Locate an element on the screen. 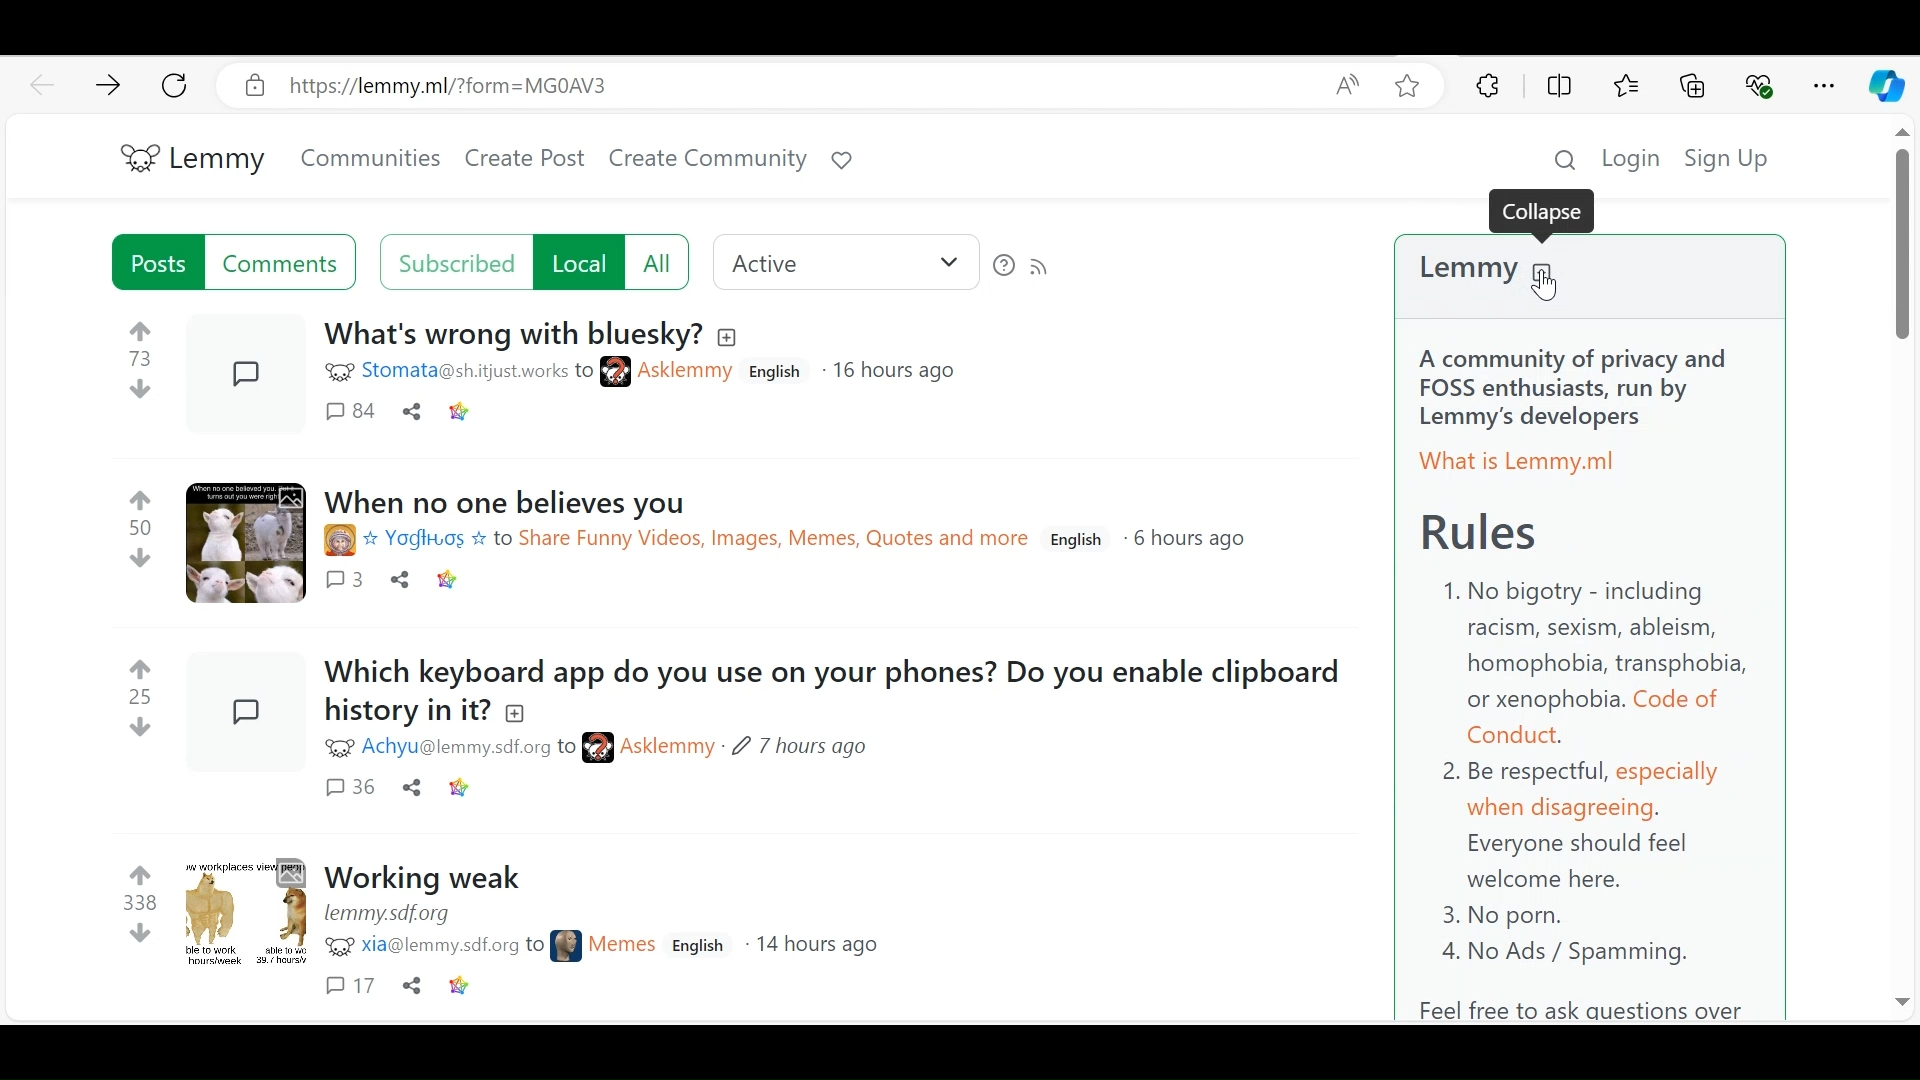  link is located at coordinates (467, 987).